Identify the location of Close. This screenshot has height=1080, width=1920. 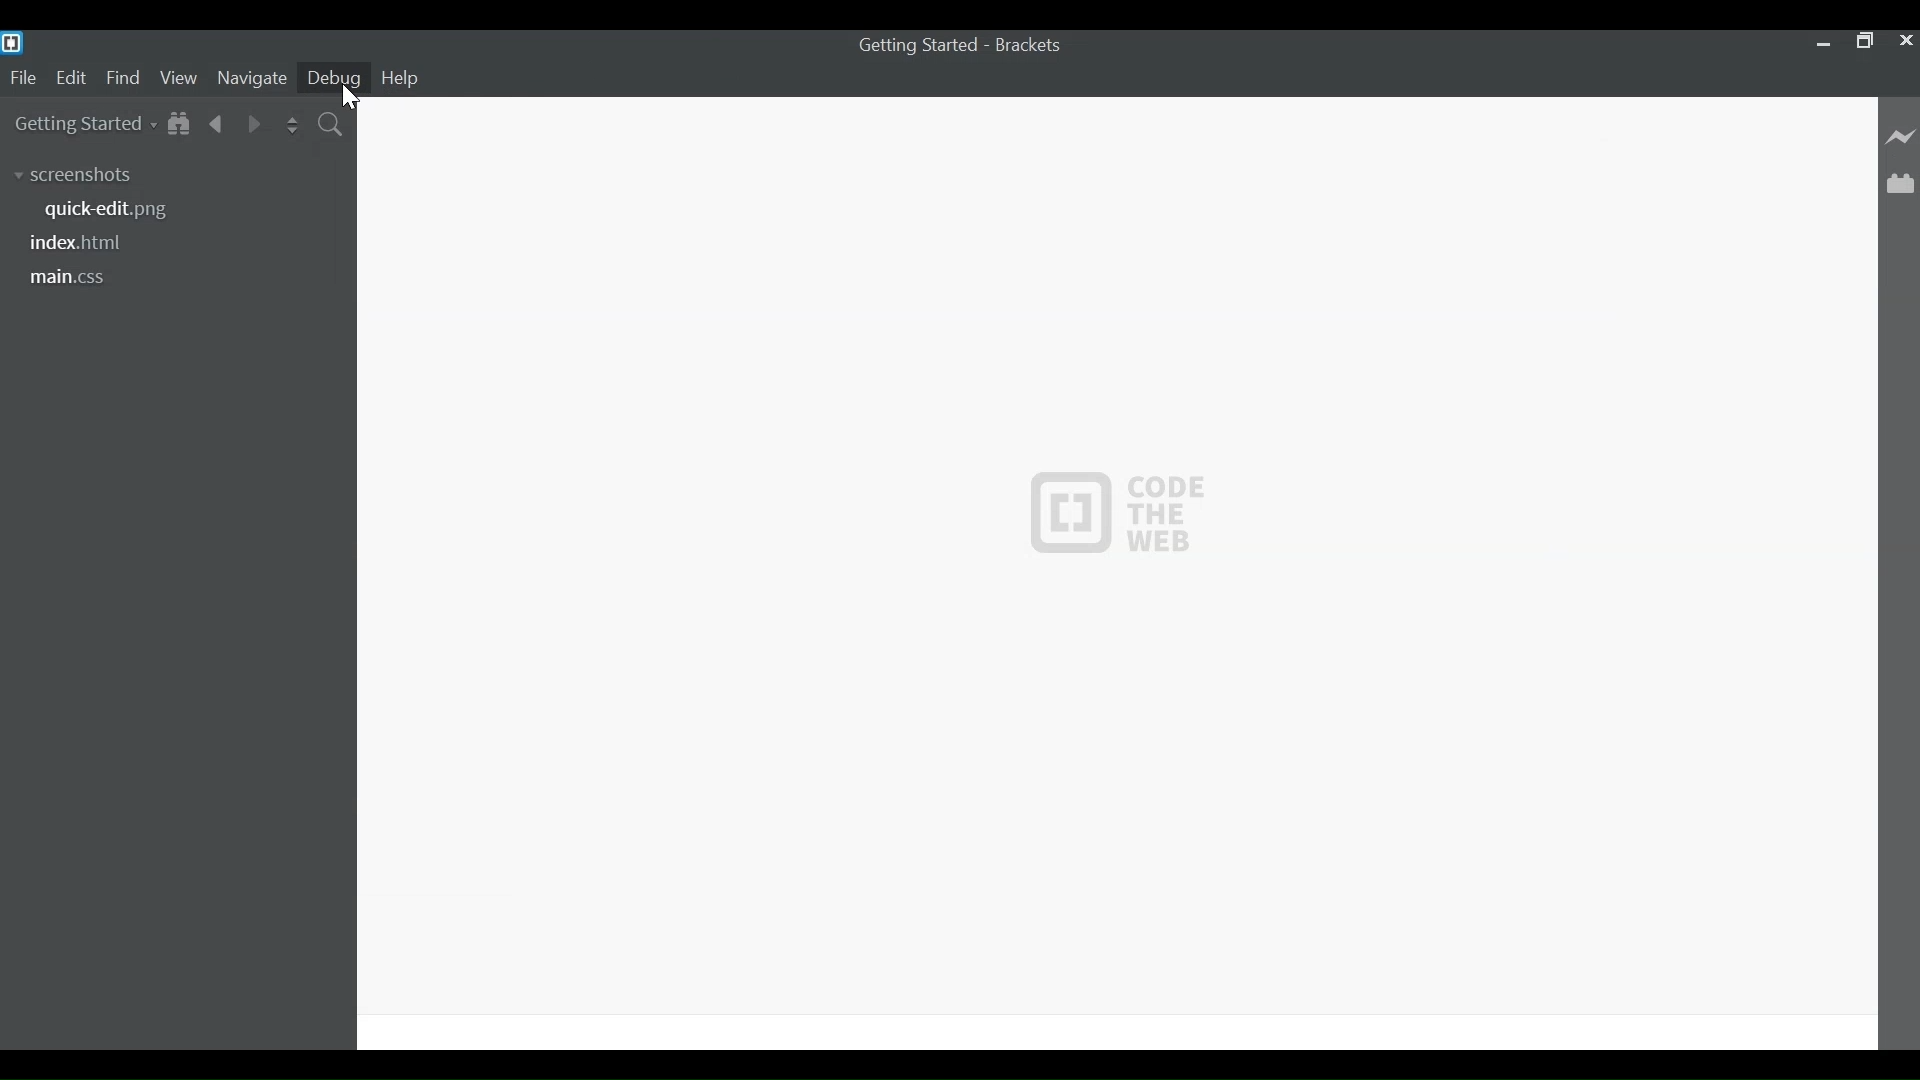
(1904, 39).